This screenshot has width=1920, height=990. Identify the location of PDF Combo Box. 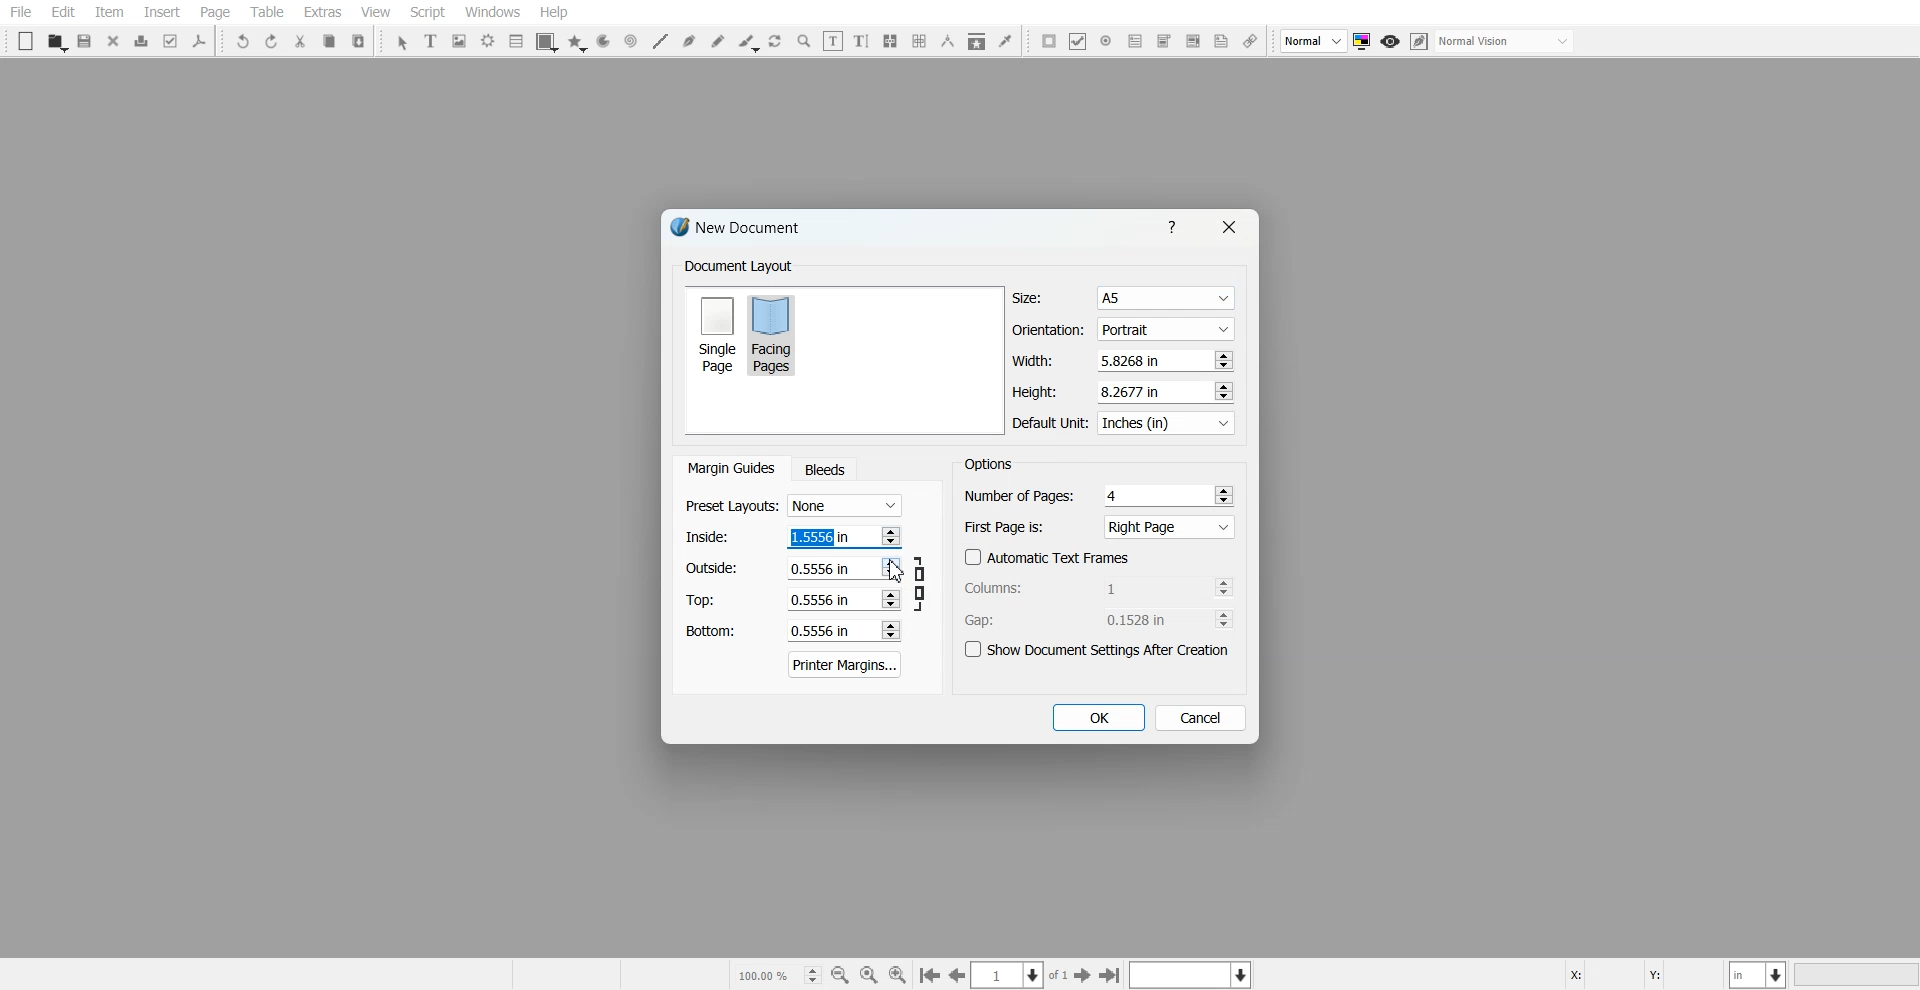
(1163, 41).